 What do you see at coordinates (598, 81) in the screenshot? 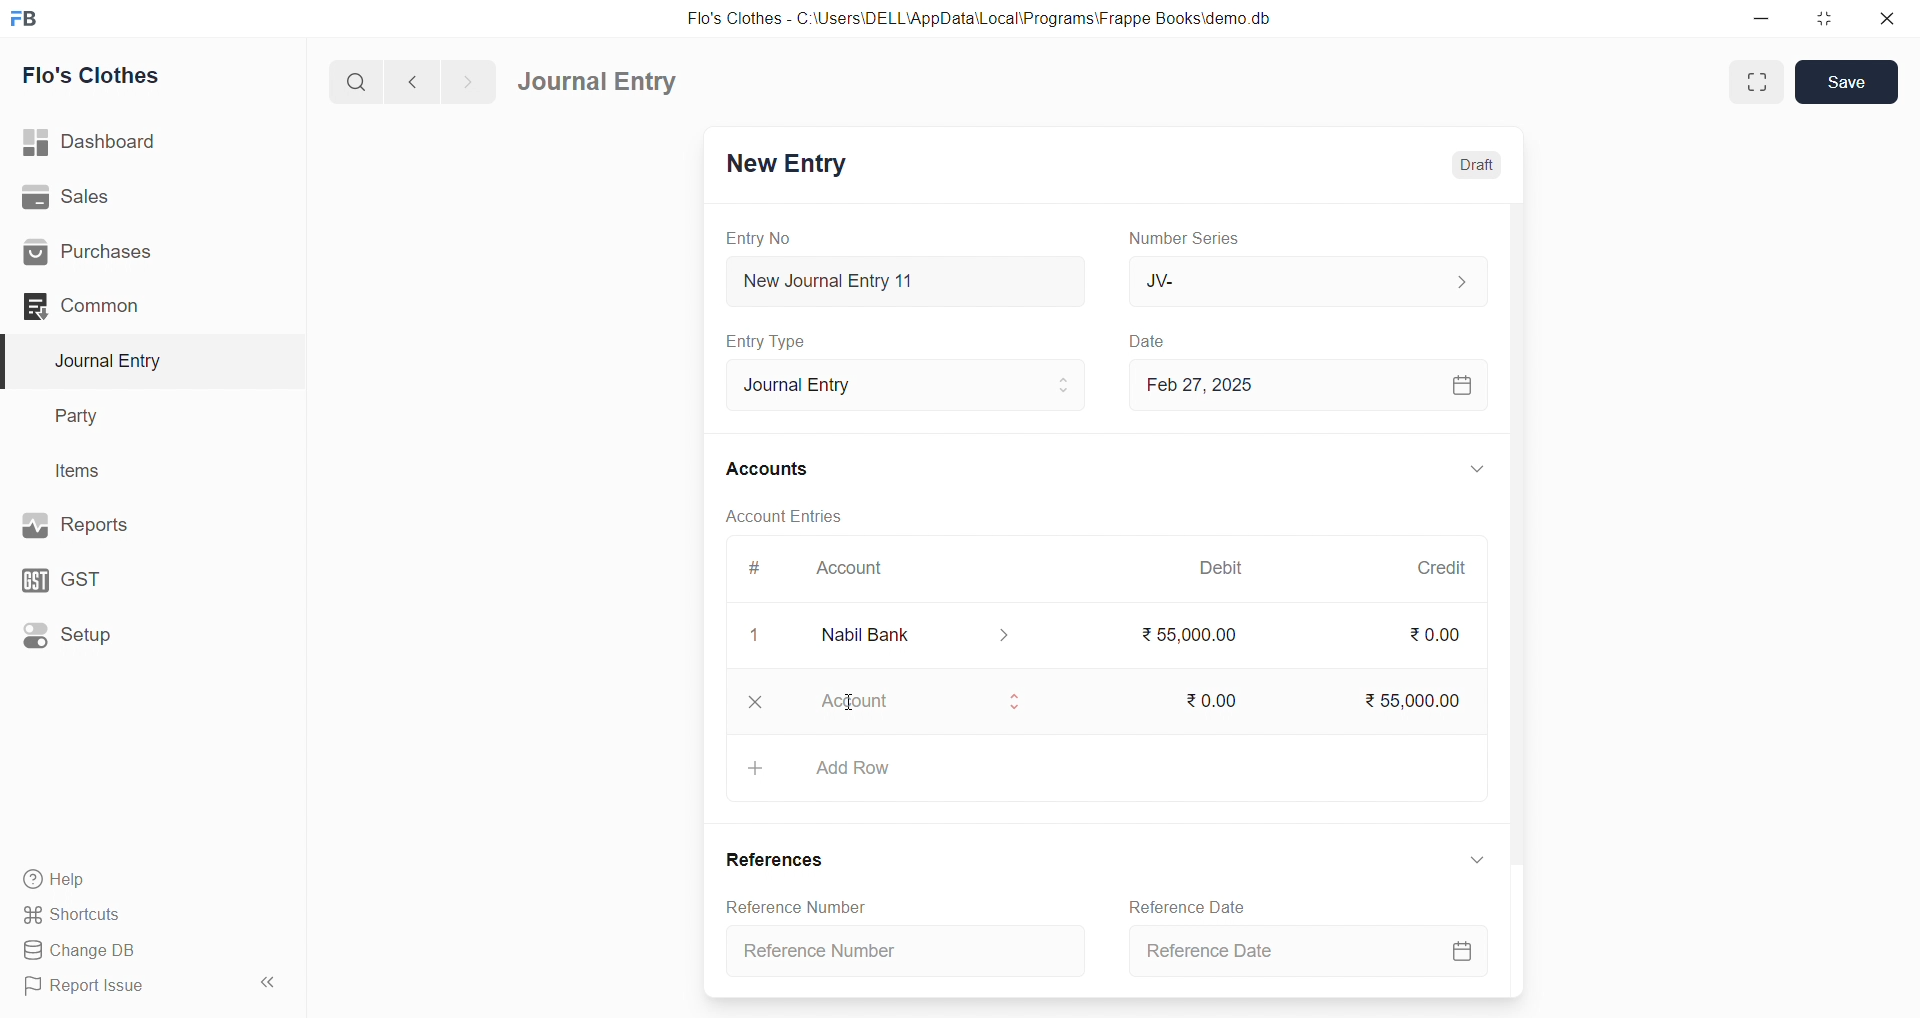
I see `Journal Entry` at bounding box center [598, 81].